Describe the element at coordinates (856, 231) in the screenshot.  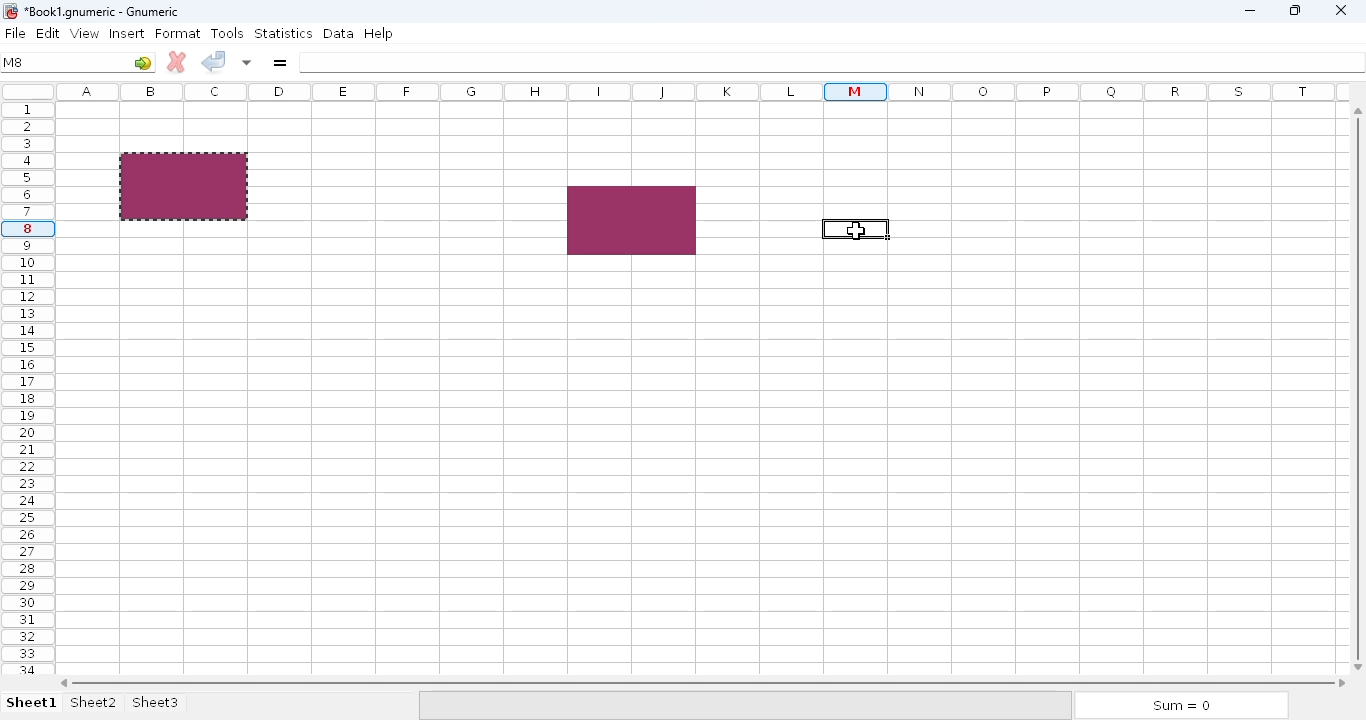
I see `cursor` at that location.